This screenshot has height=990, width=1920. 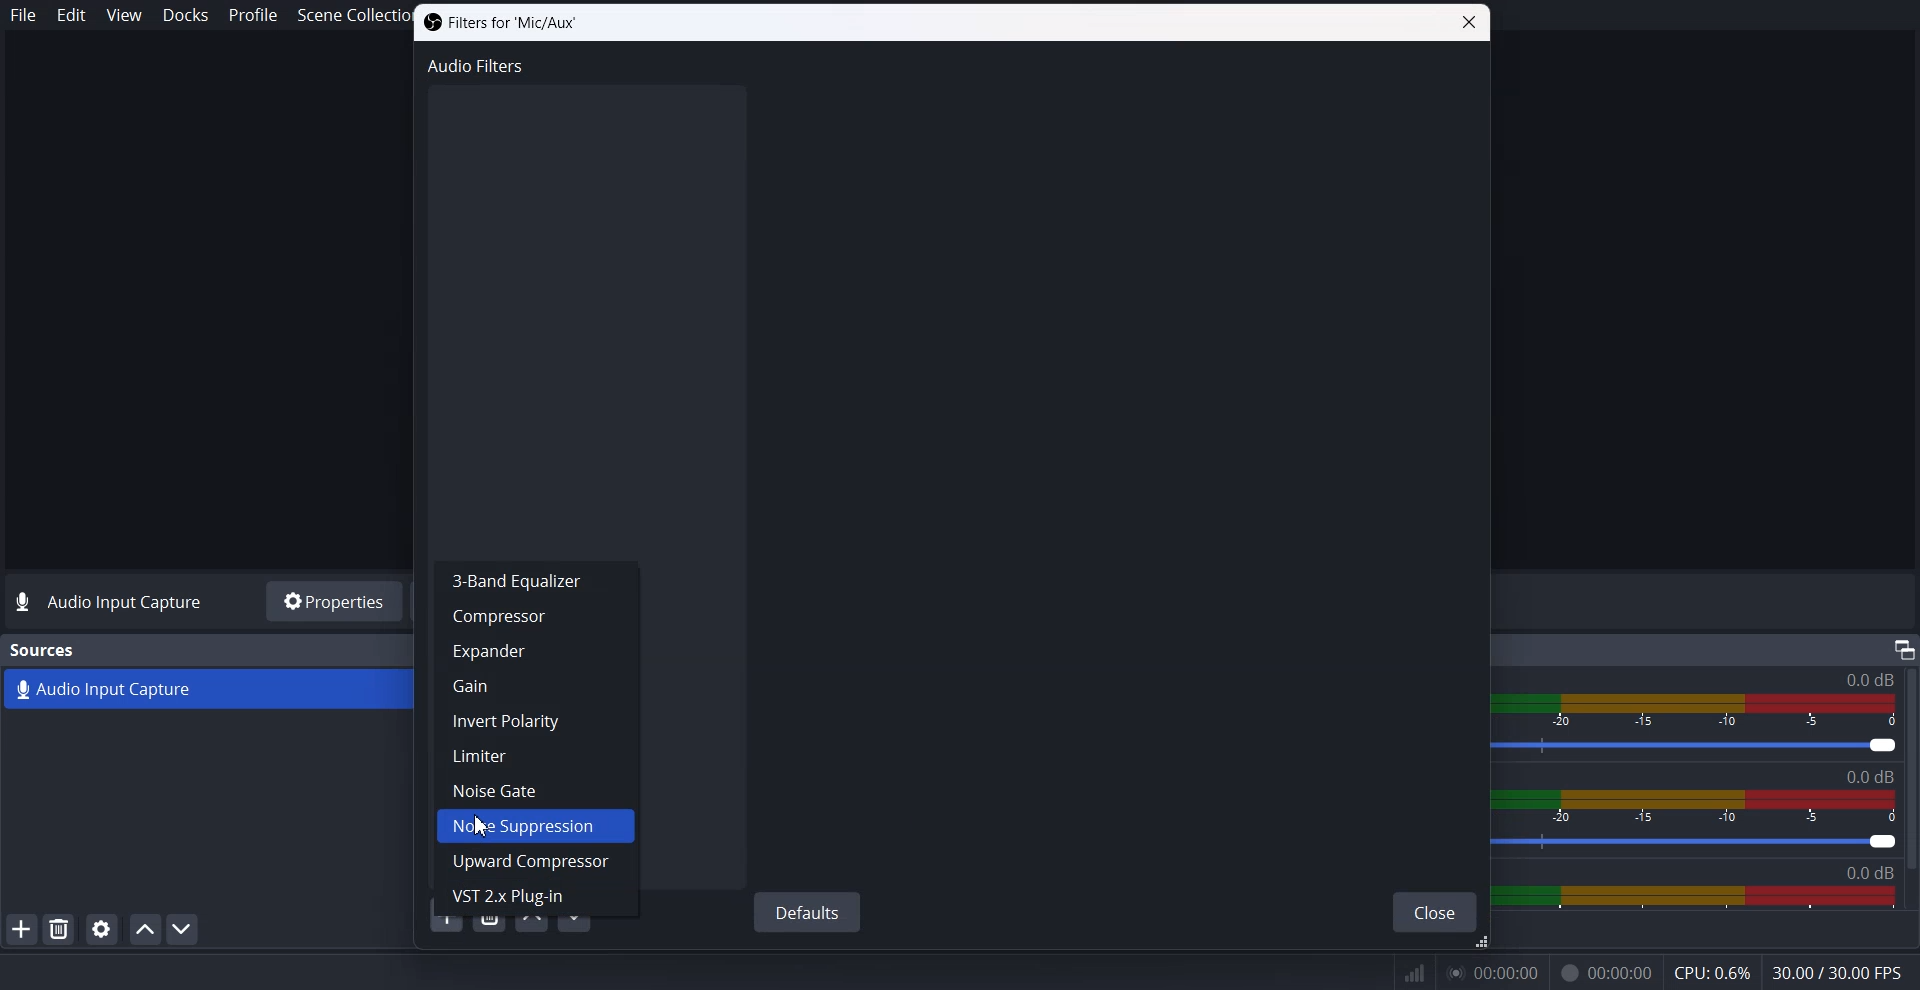 What do you see at coordinates (482, 825) in the screenshot?
I see `Cursor` at bounding box center [482, 825].